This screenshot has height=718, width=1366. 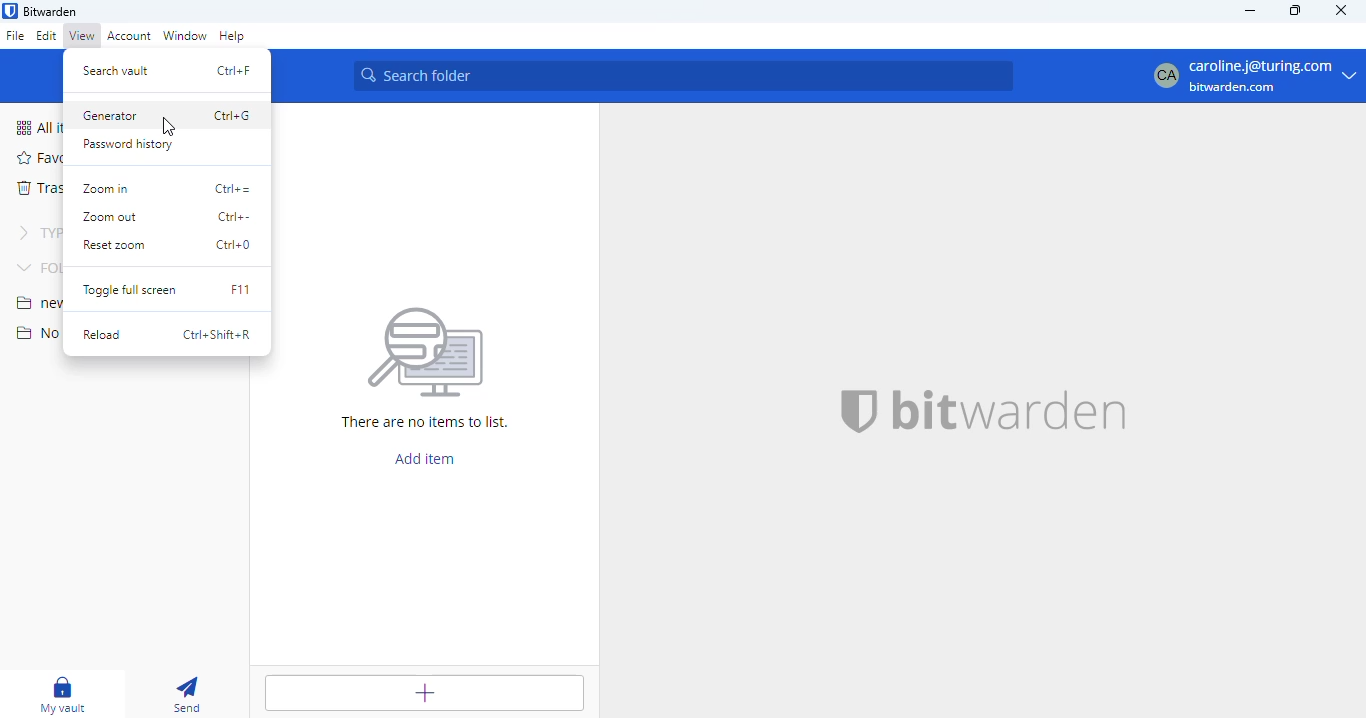 What do you see at coordinates (1295, 10) in the screenshot?
I see `maximize` at bounding box center [1295, 10].